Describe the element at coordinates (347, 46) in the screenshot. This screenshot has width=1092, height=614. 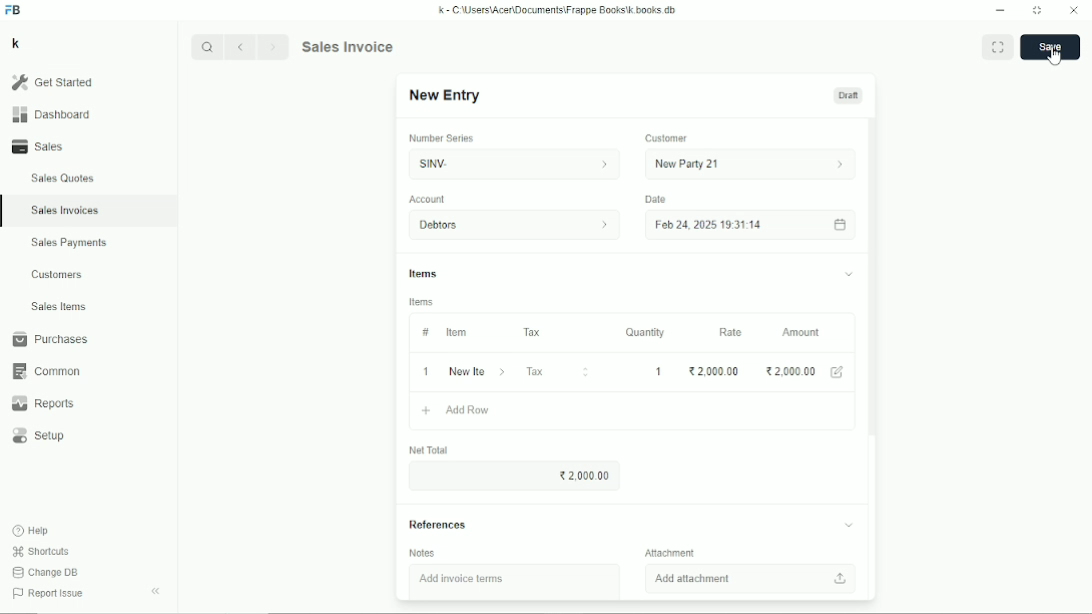
I see `Sales invoice` at that location.